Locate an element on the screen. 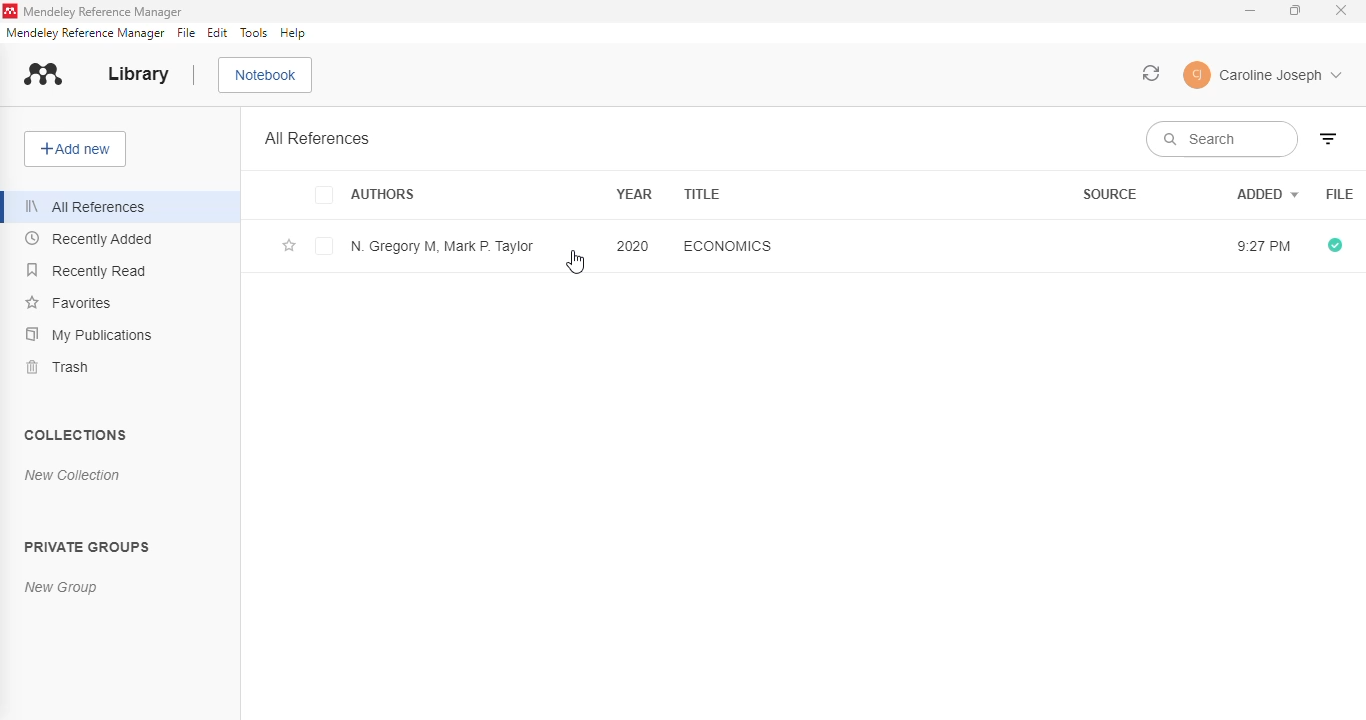 The height and width of the screenshot is (720, 1366). mendeley reference manager is located at coordinates (84, 33).